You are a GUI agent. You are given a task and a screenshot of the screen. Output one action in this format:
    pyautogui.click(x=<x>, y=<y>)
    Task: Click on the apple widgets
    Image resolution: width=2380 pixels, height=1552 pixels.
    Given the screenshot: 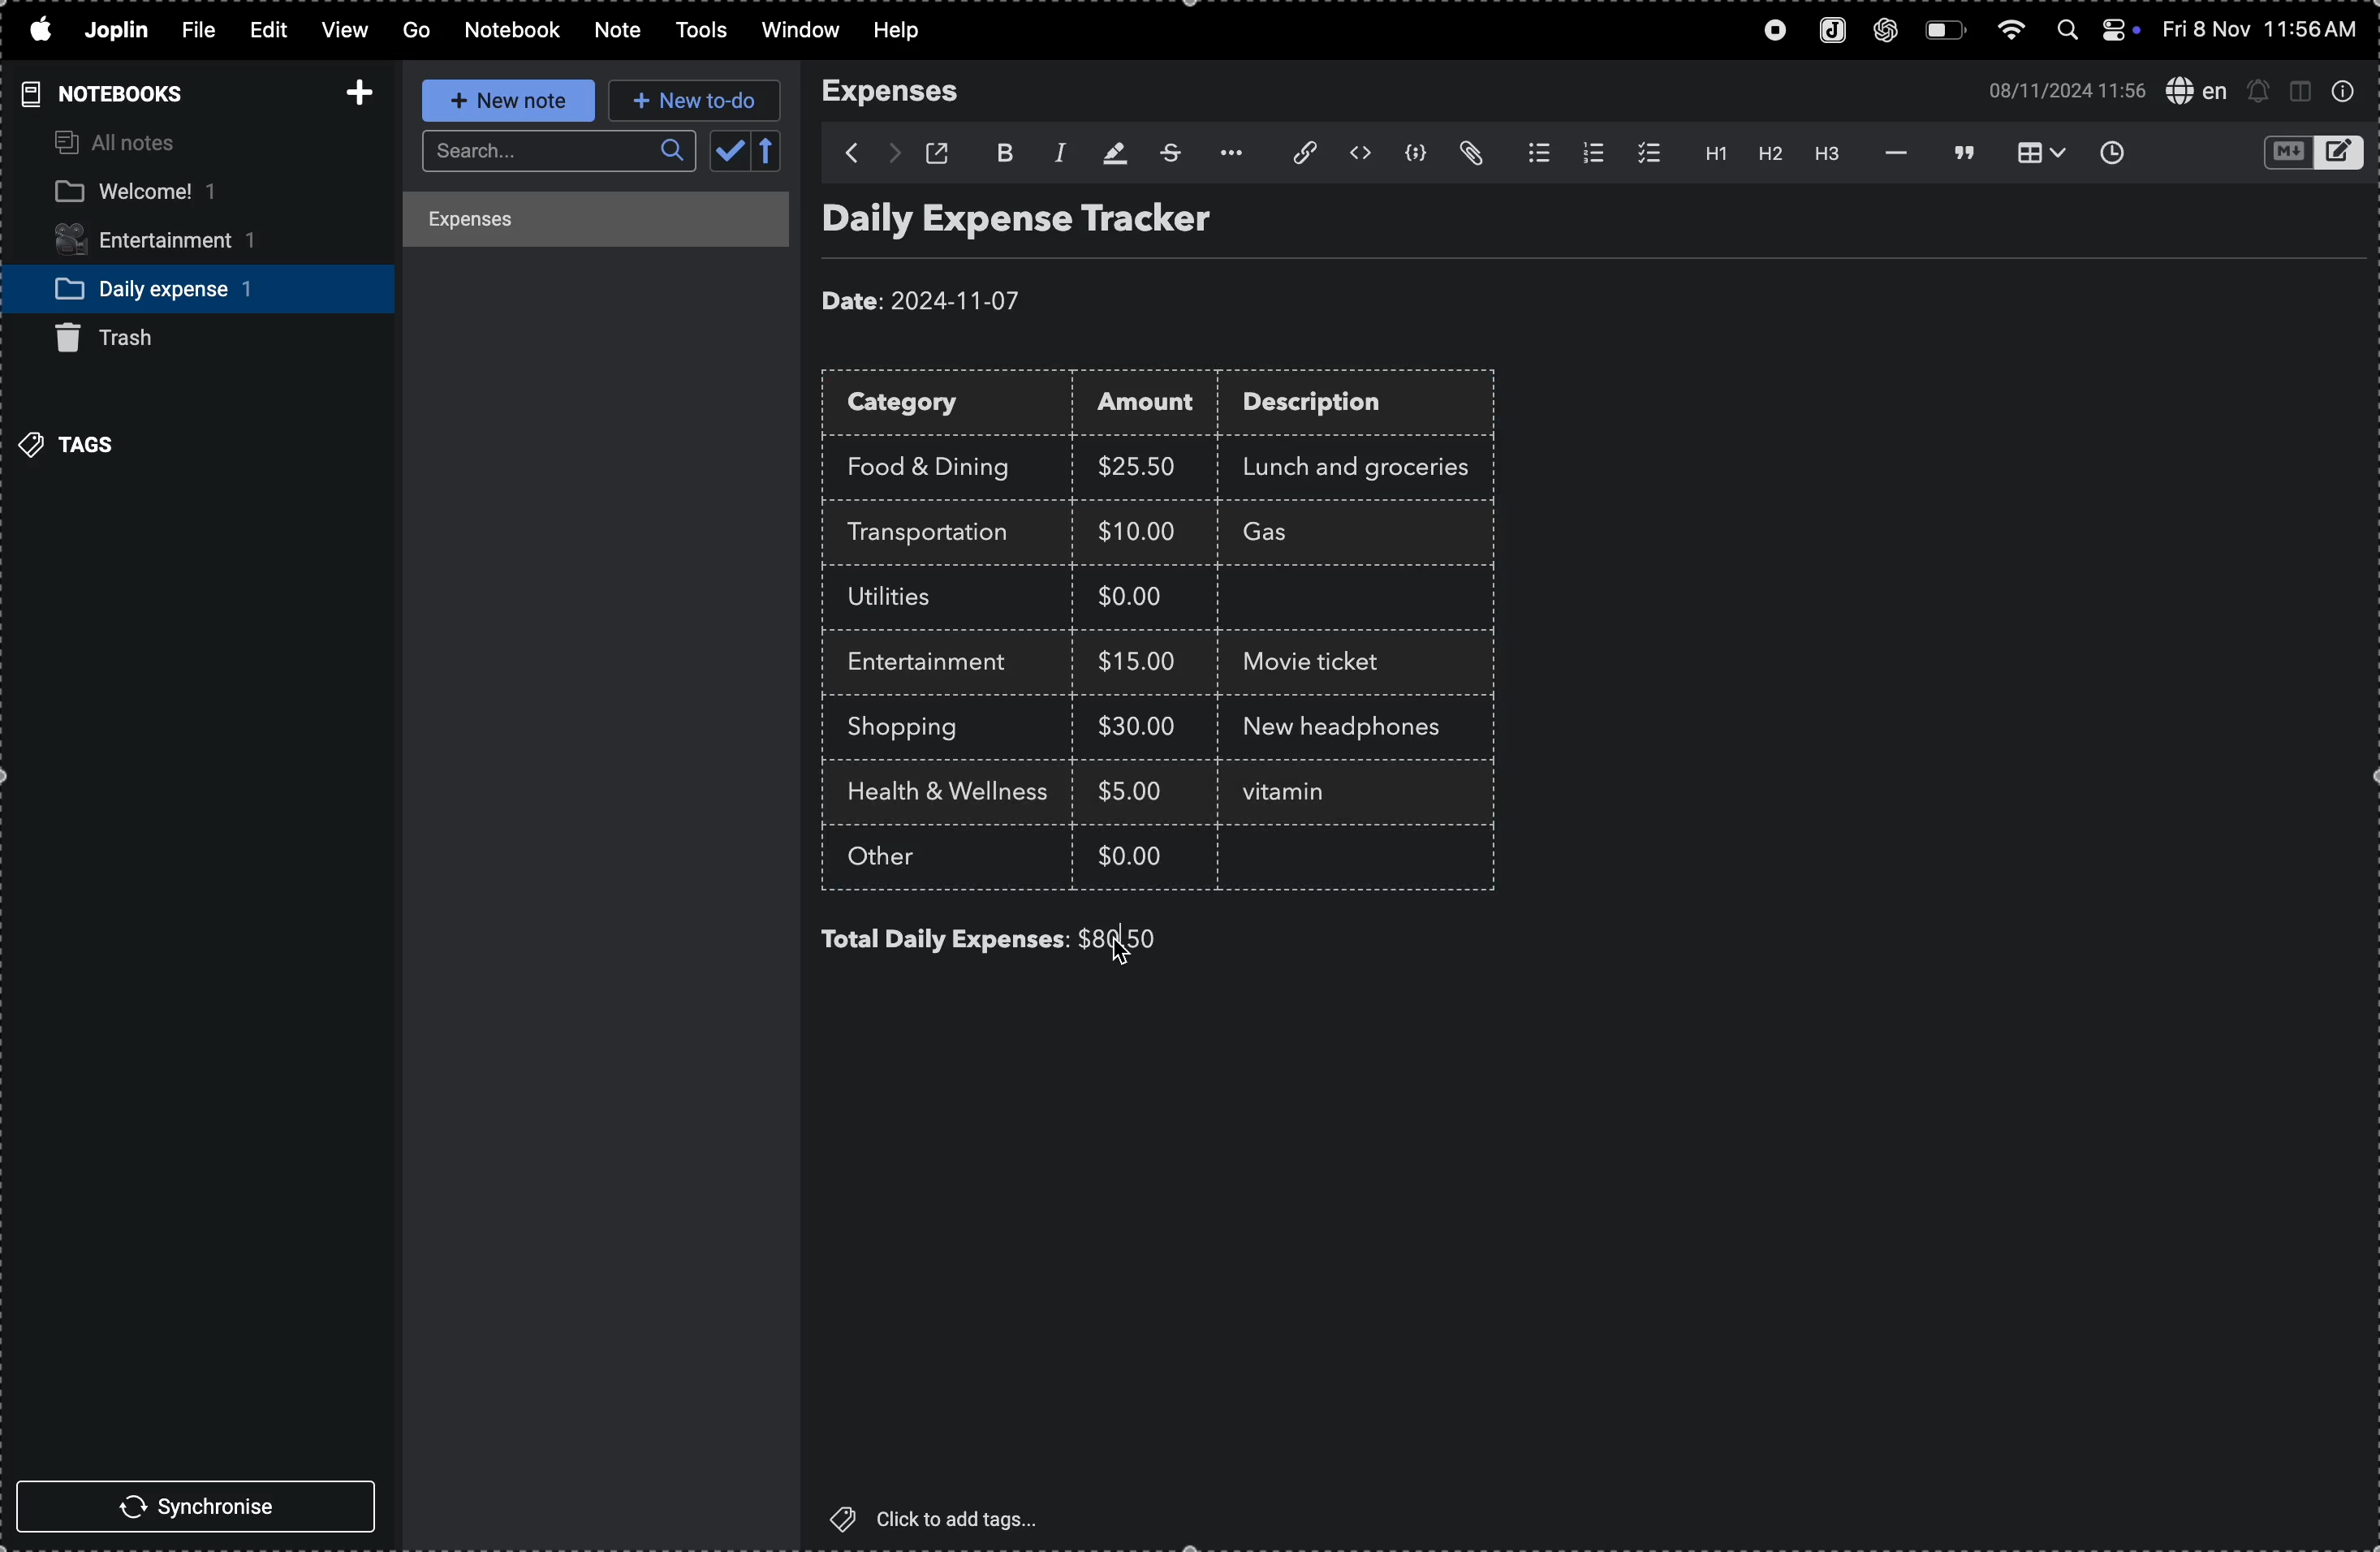 What is the action you would take?
    pyautogui.click(x=2096, y=32)
    